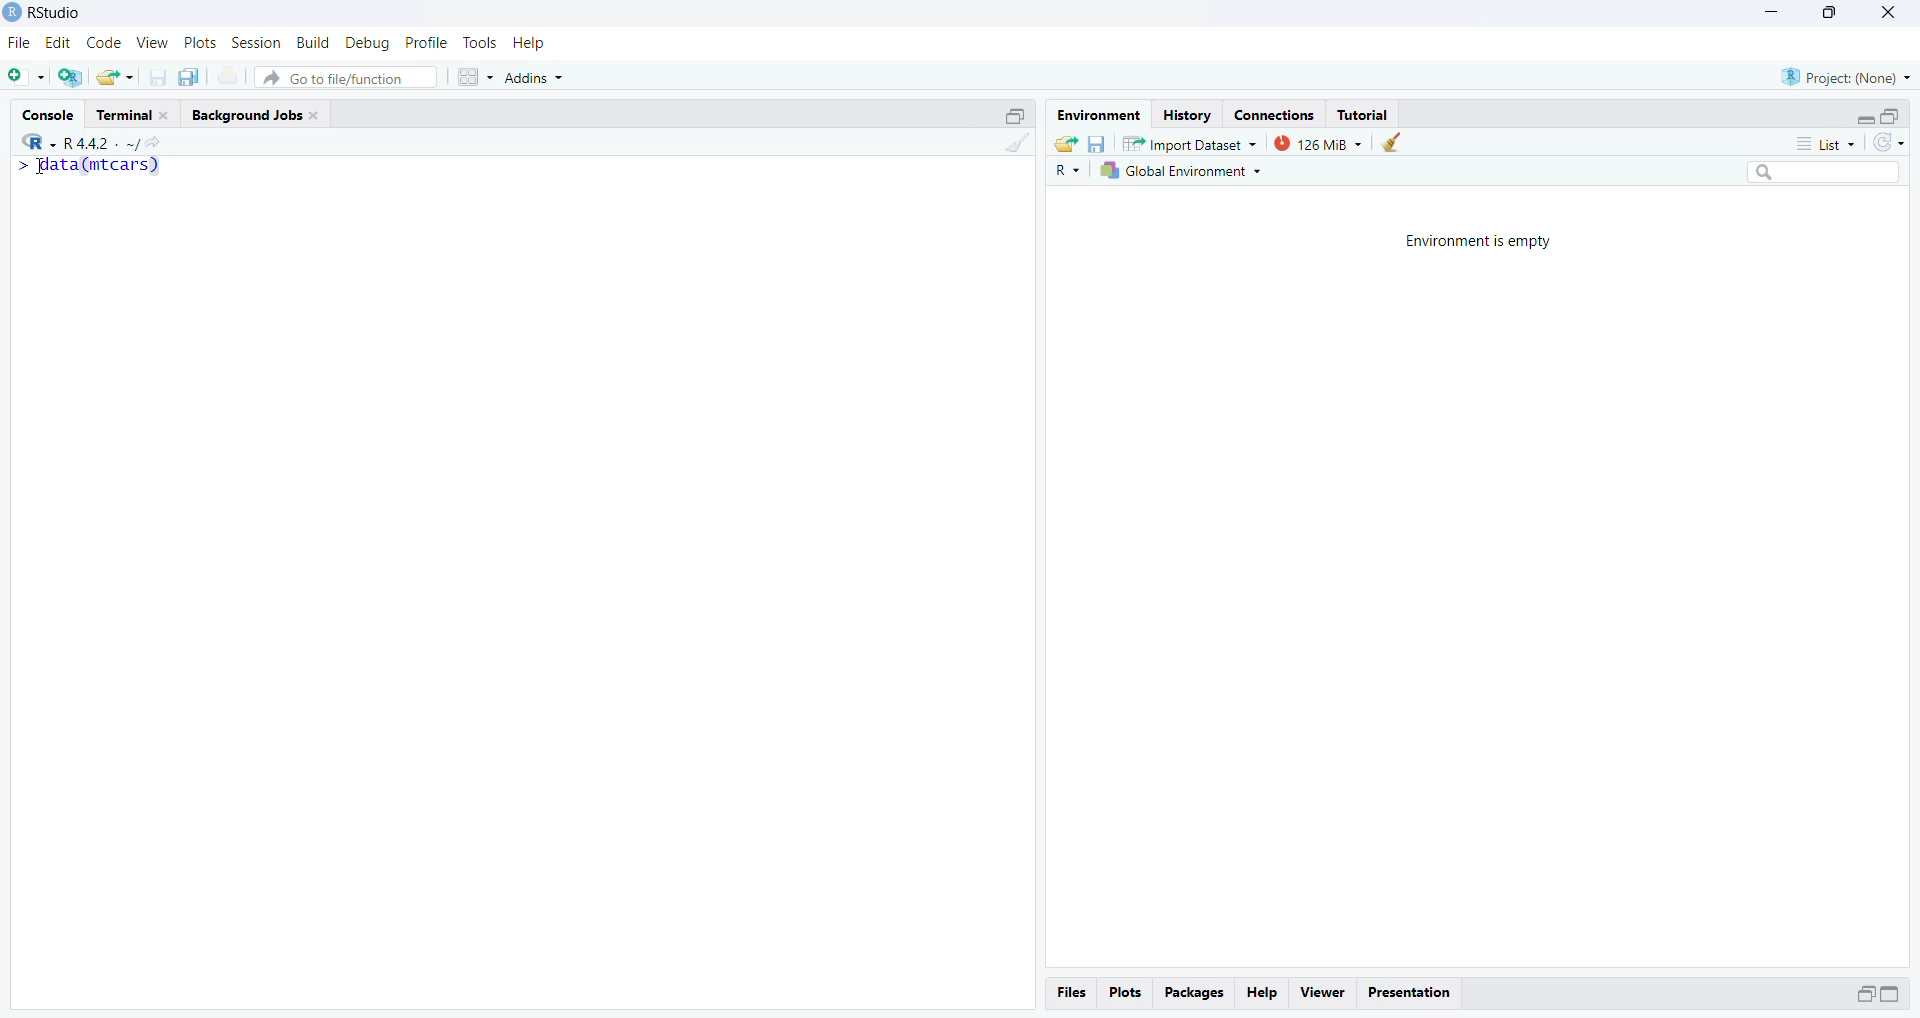 This screenshot has width=1920, height=1018. I want to click on Console, so click(48, 113).